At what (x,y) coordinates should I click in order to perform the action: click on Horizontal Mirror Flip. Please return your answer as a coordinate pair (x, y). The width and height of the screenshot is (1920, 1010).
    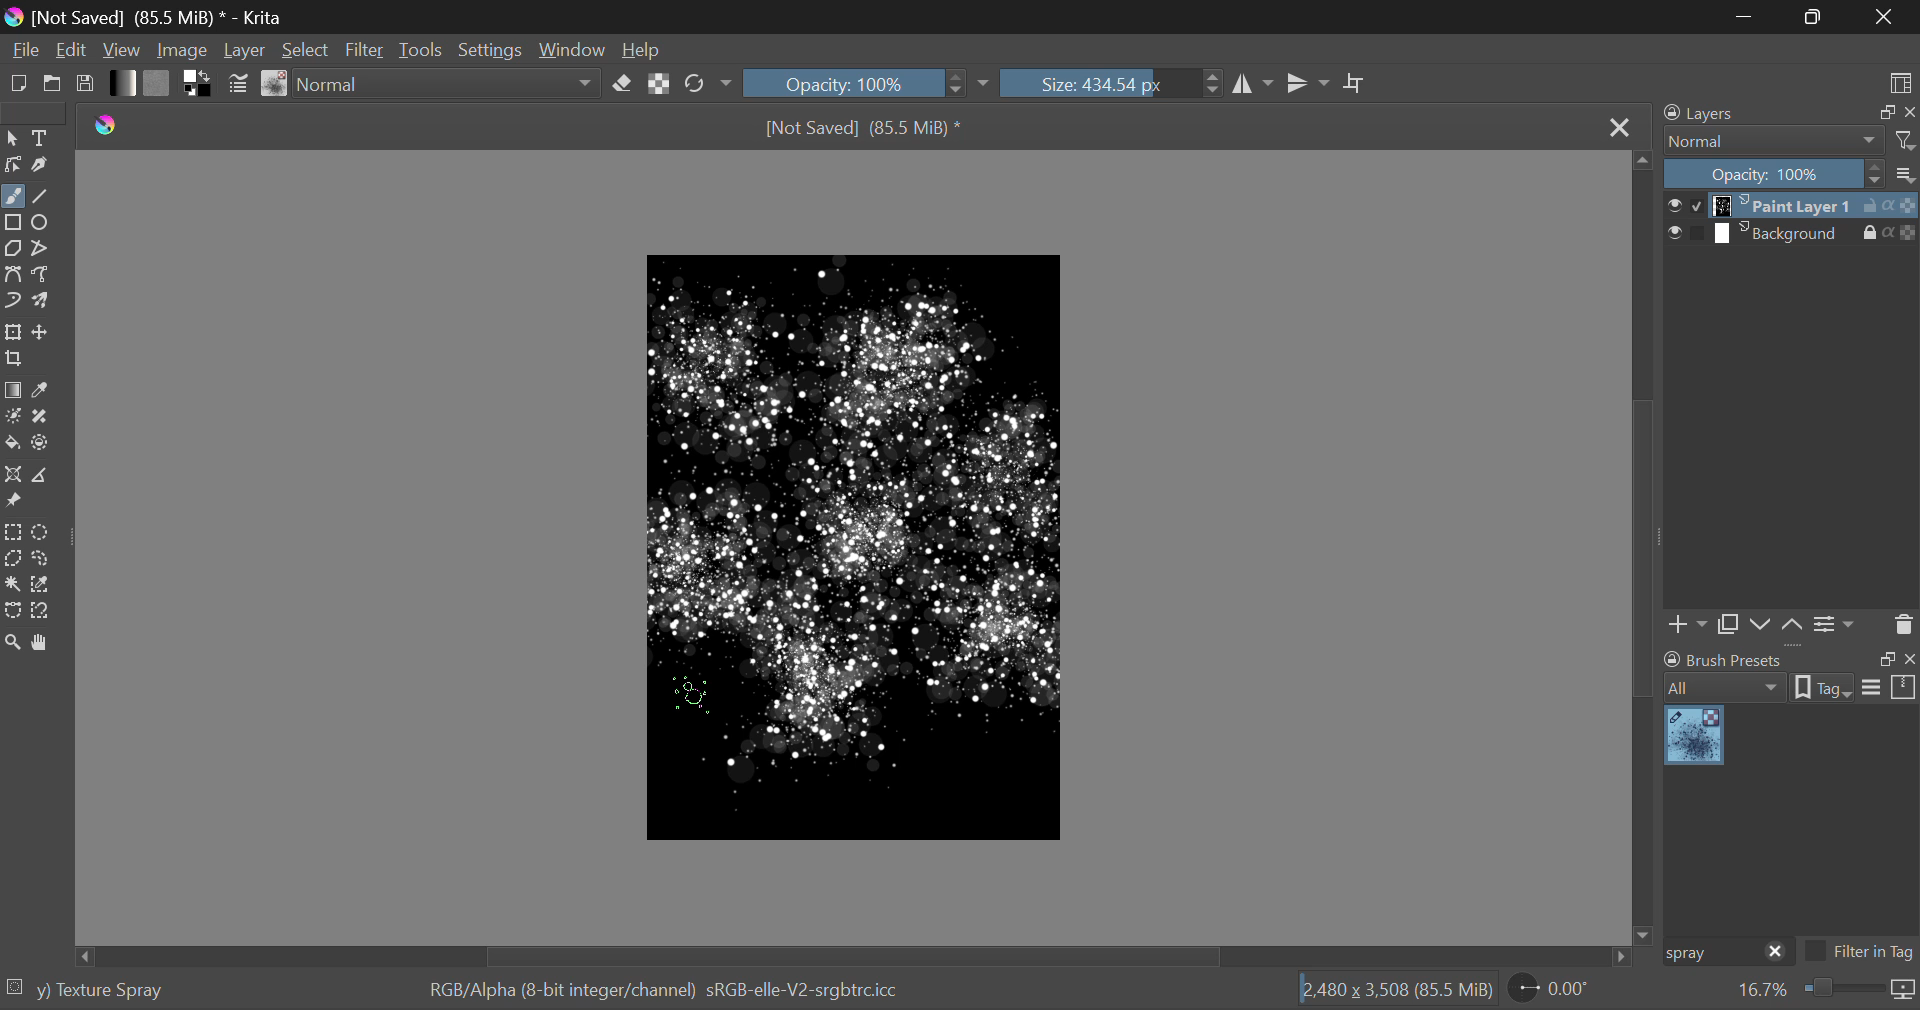
    Looking at the image, I should click on (1308, 83).